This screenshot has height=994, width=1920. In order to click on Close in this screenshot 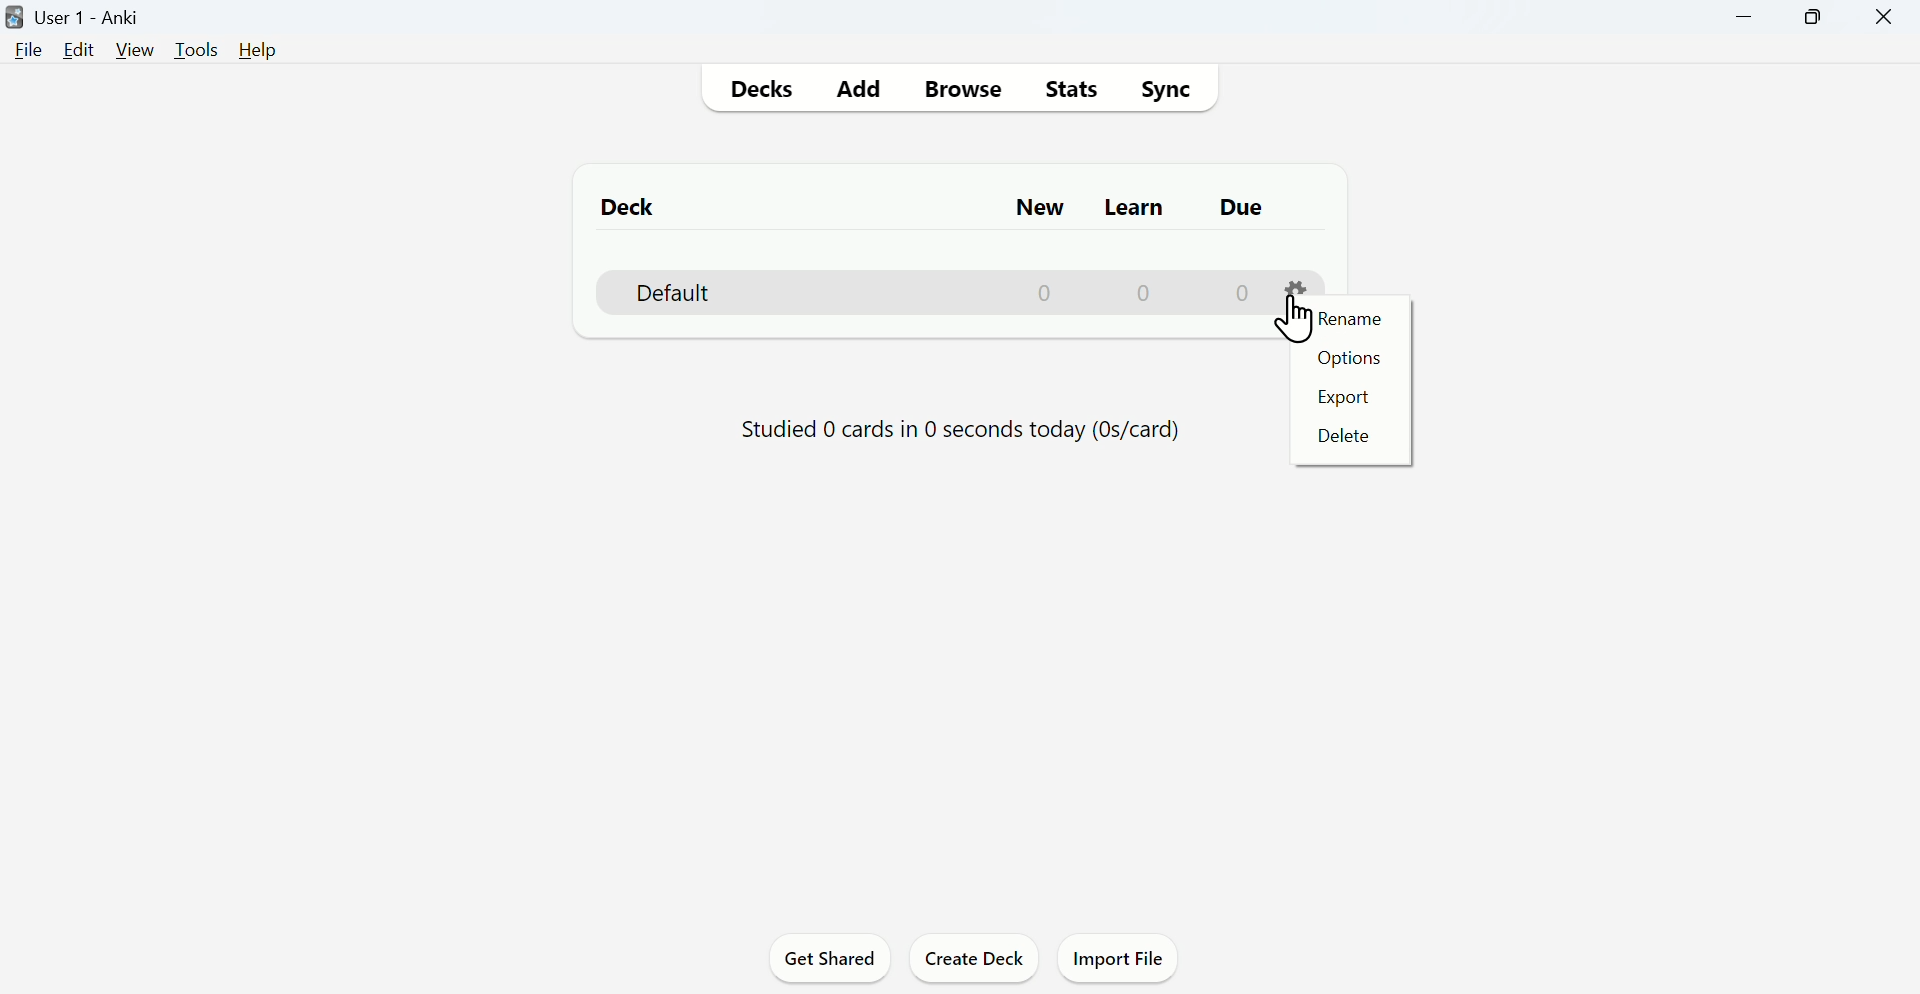, I will do `click(1883, 18)`.